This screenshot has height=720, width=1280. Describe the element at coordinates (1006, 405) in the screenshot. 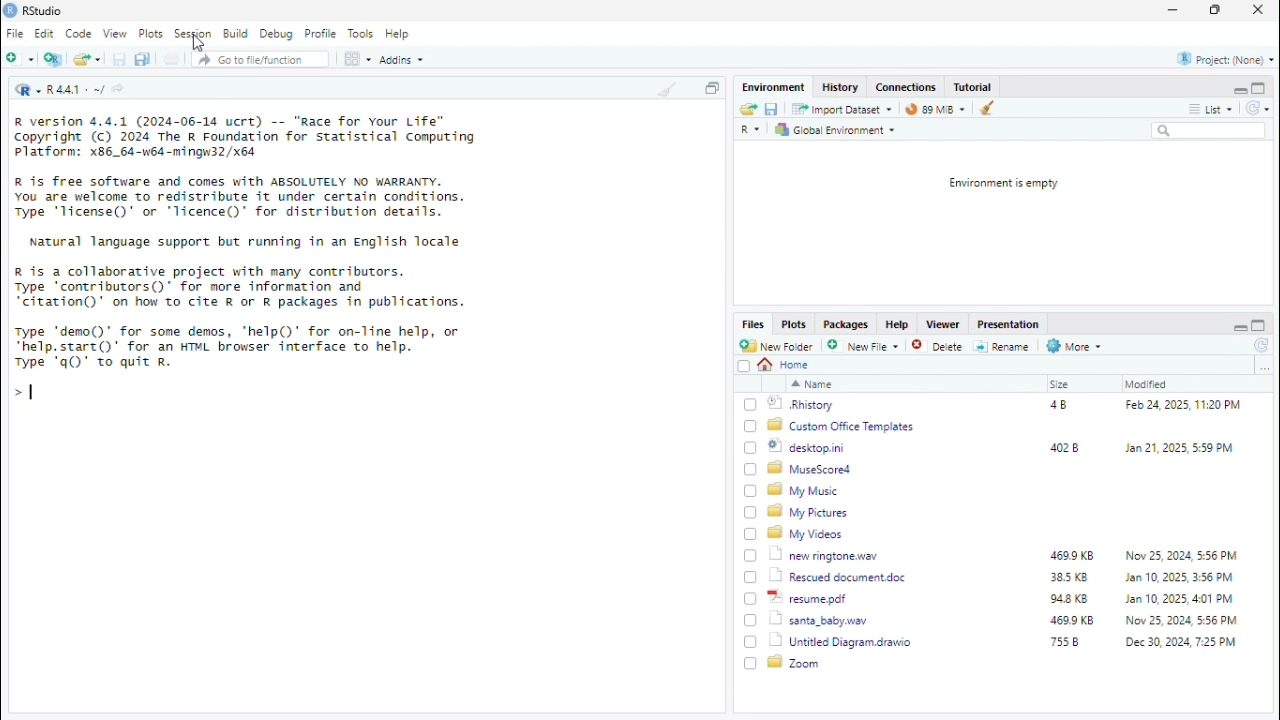

I see `.Rhistory 4B Feb 24, 2025, 11:20 PM.` at that location.